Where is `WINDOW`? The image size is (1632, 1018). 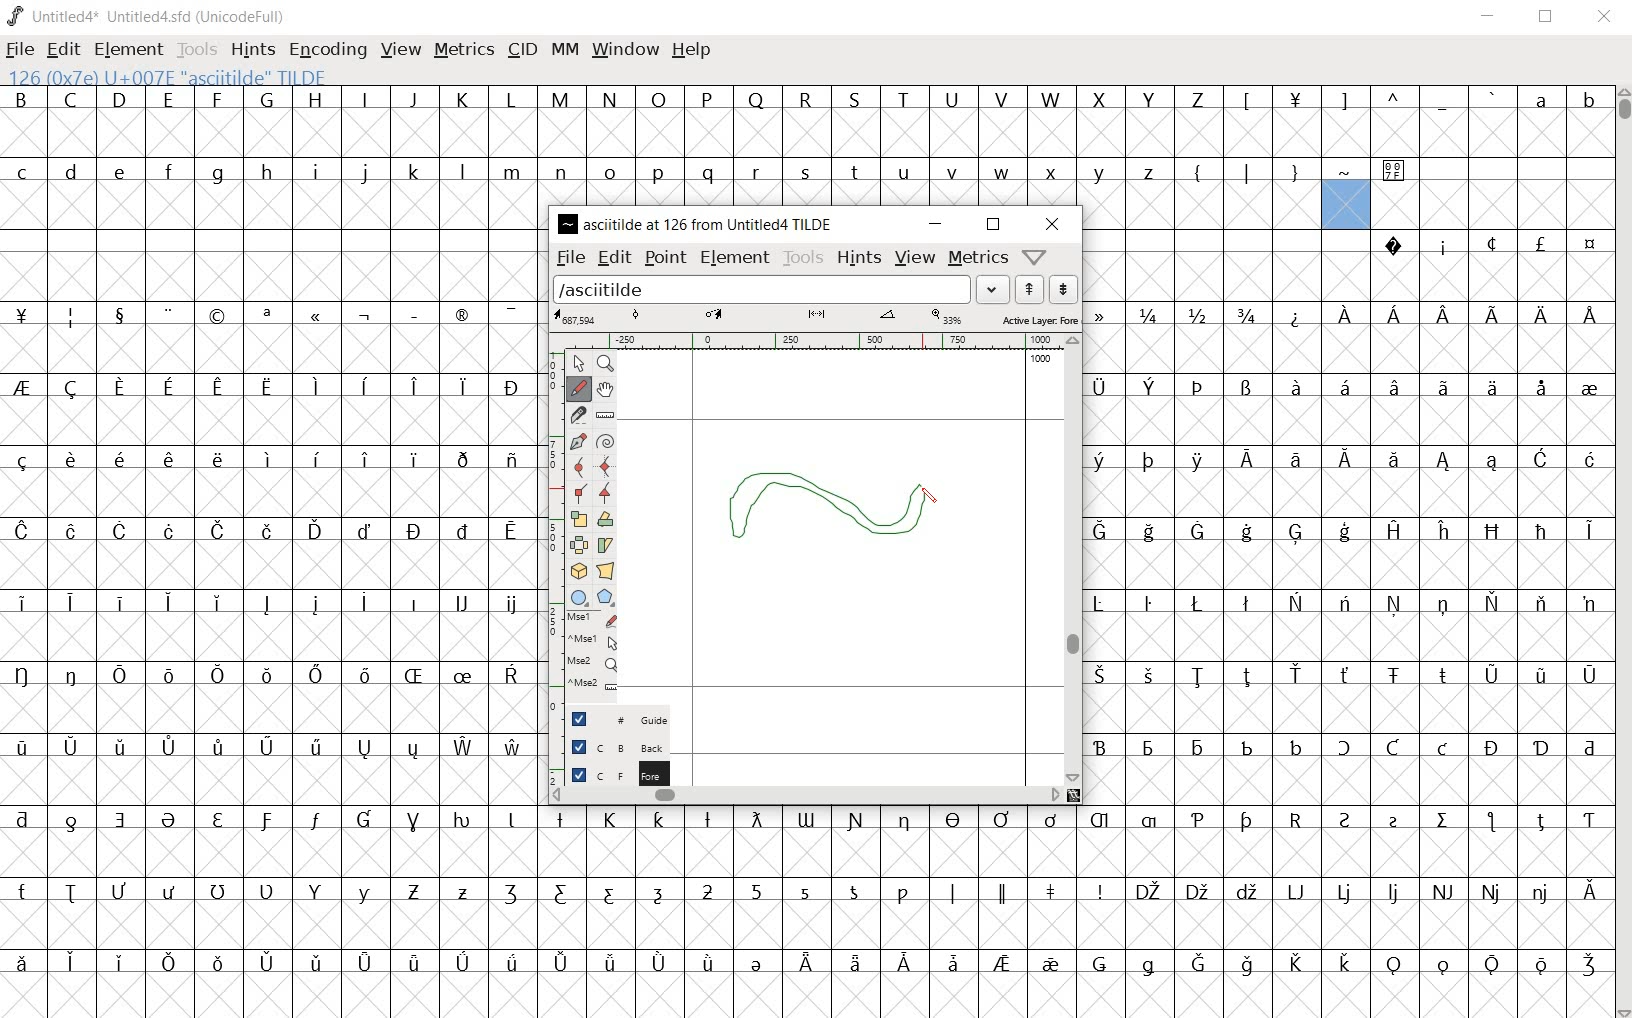
WINDOW is located at coordinates (628, 49).